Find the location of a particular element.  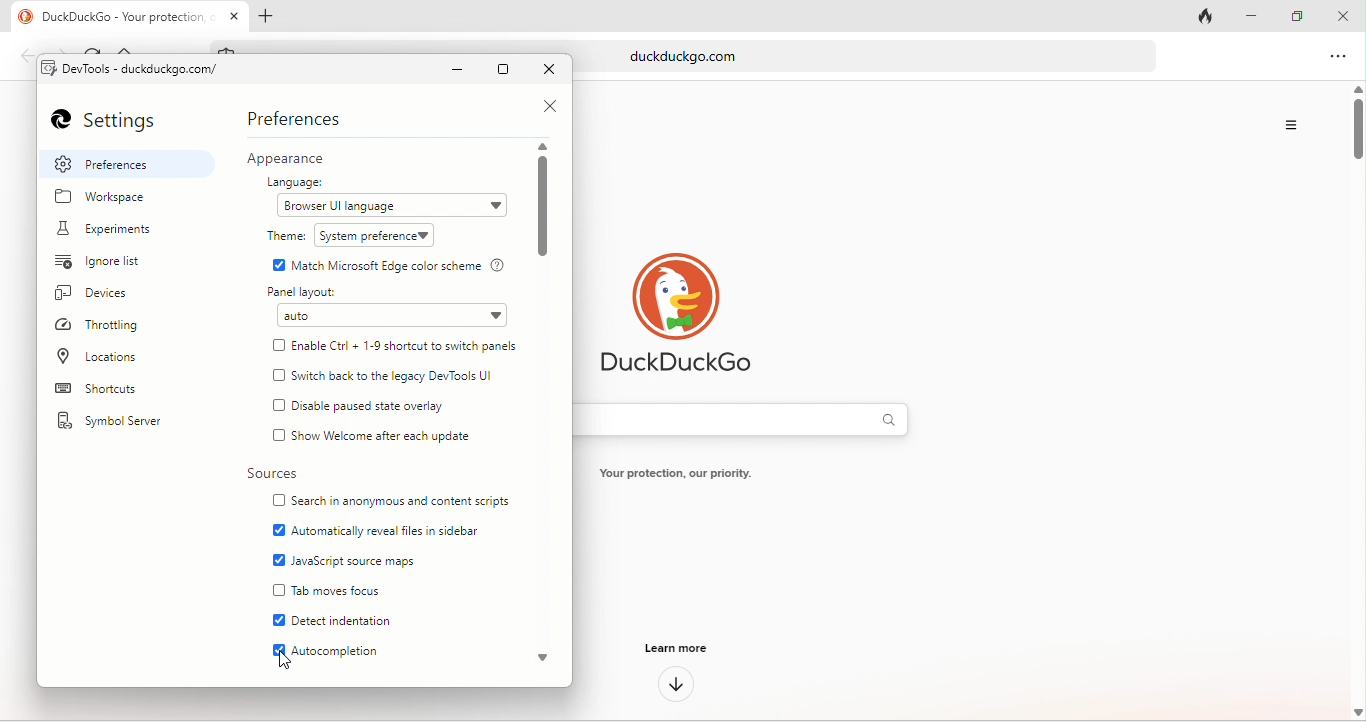

learn more is located at coordinates (673, 651).